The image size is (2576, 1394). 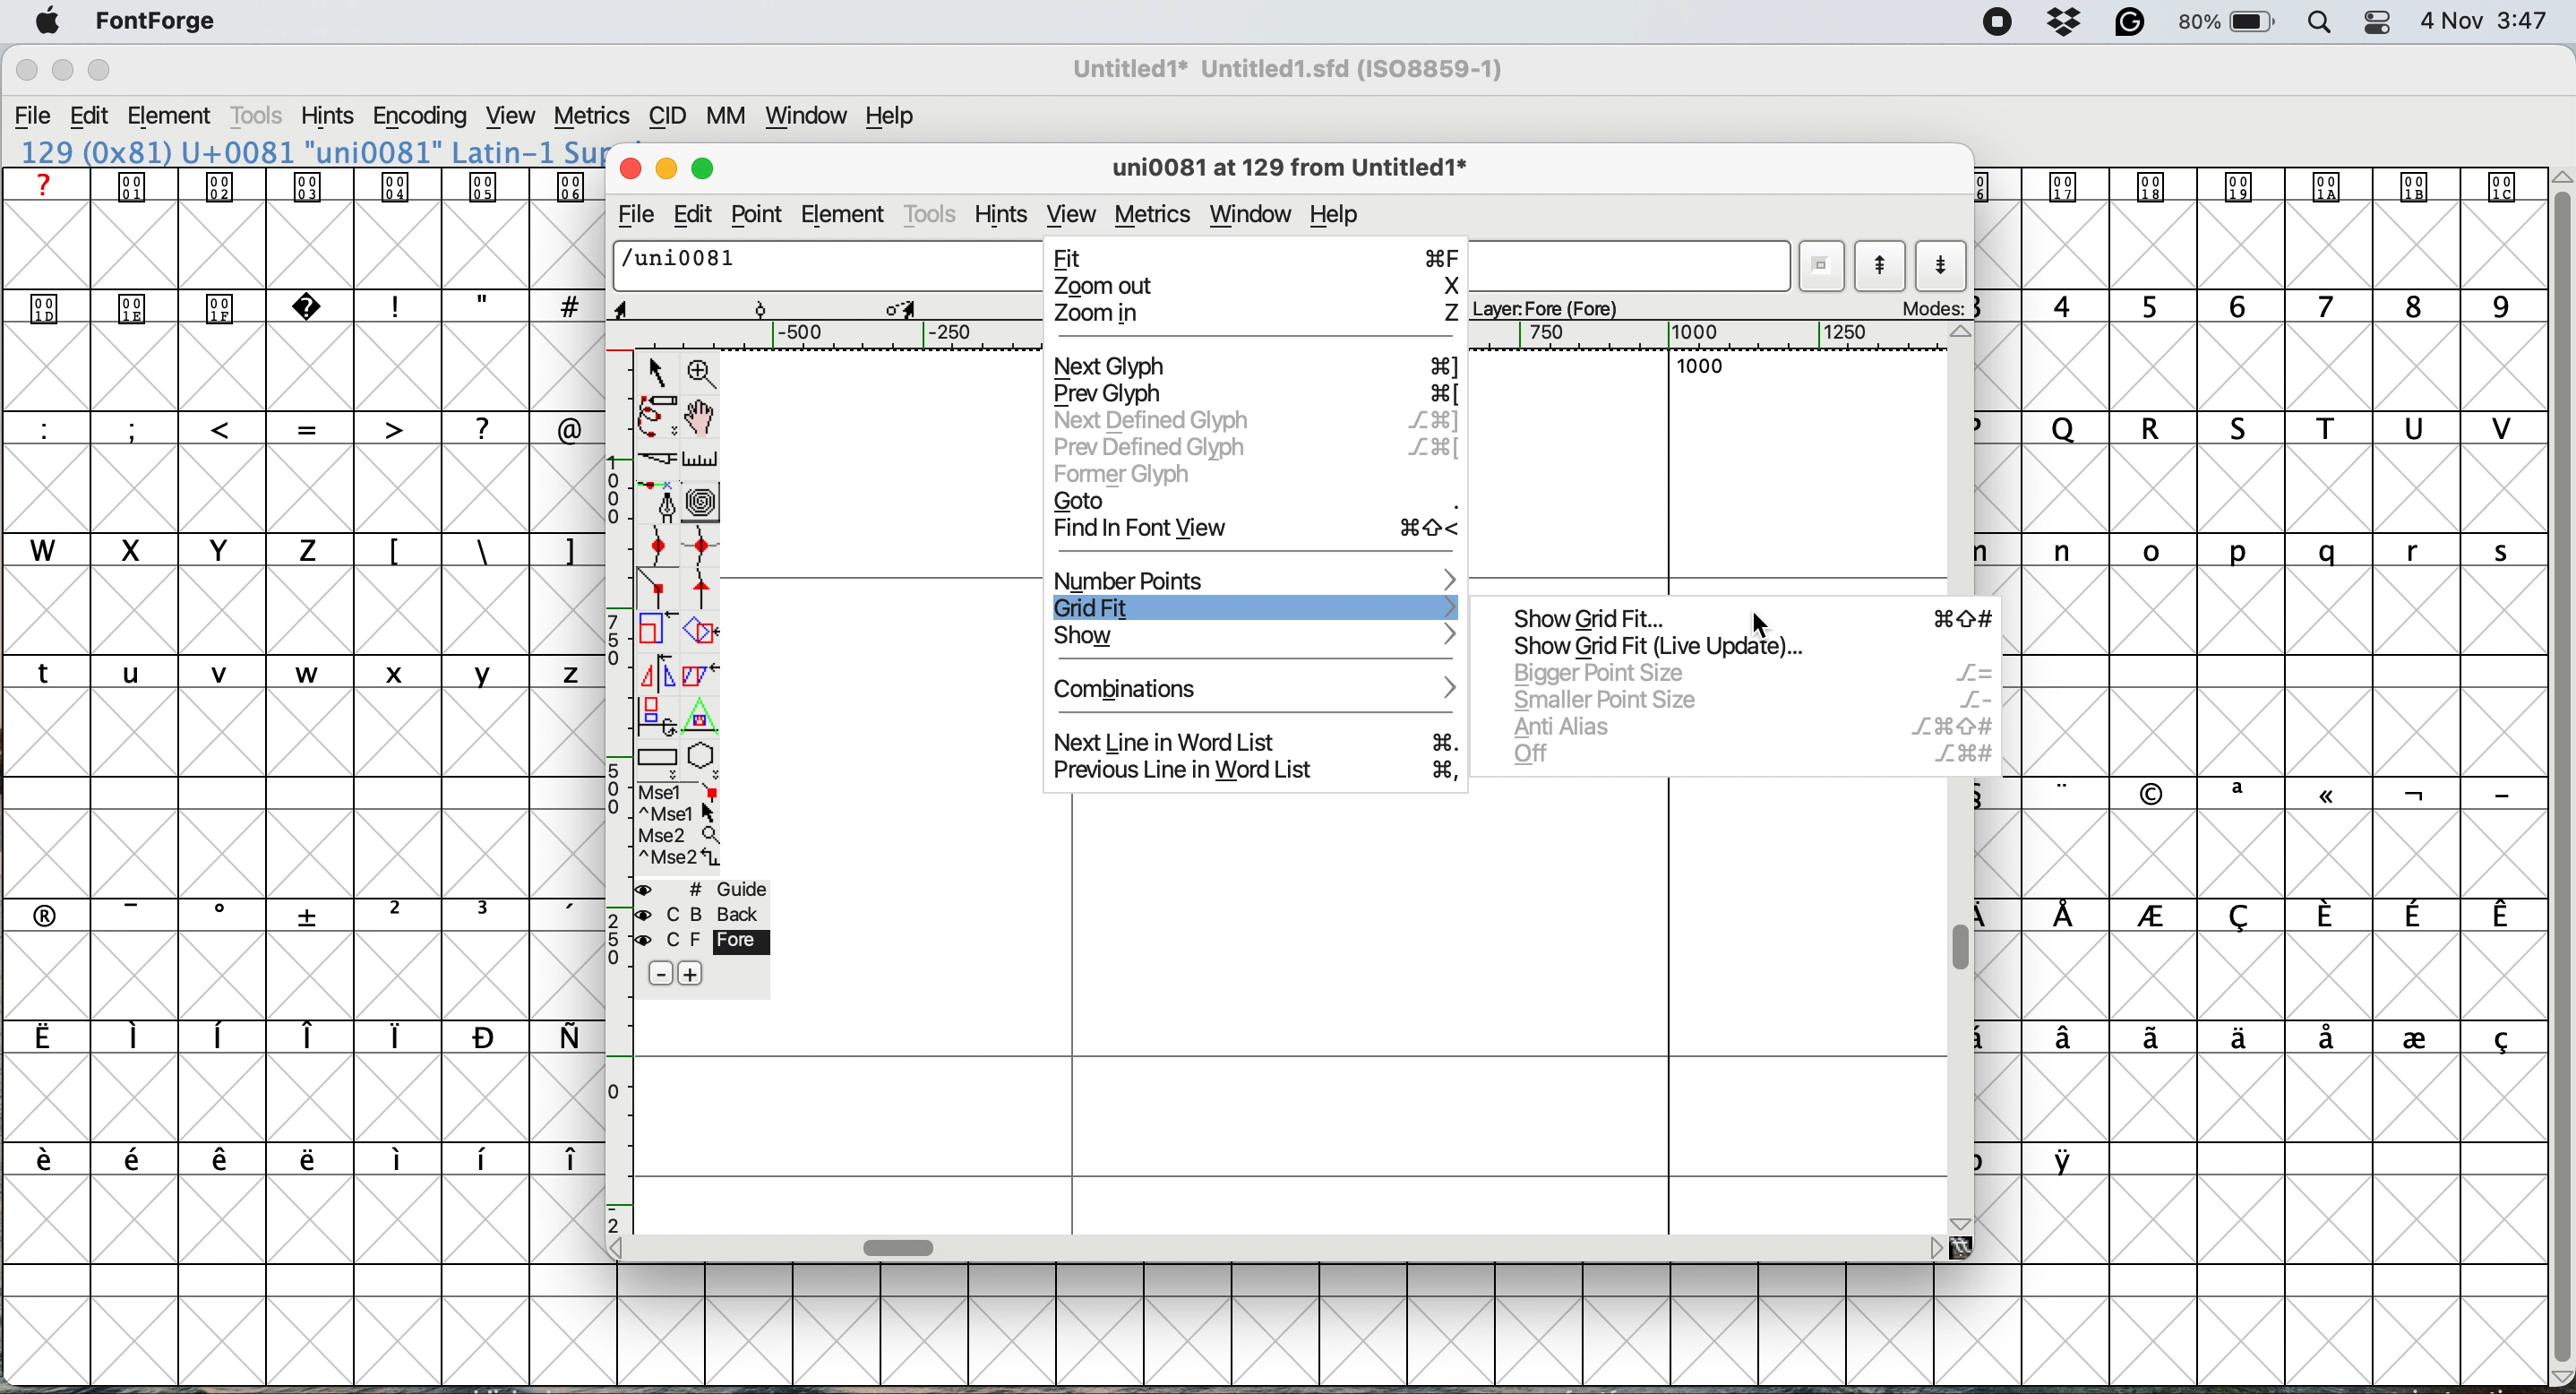 What do you see at coordinates (702, 499) in the screenshot?
I see `change whether spiro is active or not` at bounding box center [702, 499].